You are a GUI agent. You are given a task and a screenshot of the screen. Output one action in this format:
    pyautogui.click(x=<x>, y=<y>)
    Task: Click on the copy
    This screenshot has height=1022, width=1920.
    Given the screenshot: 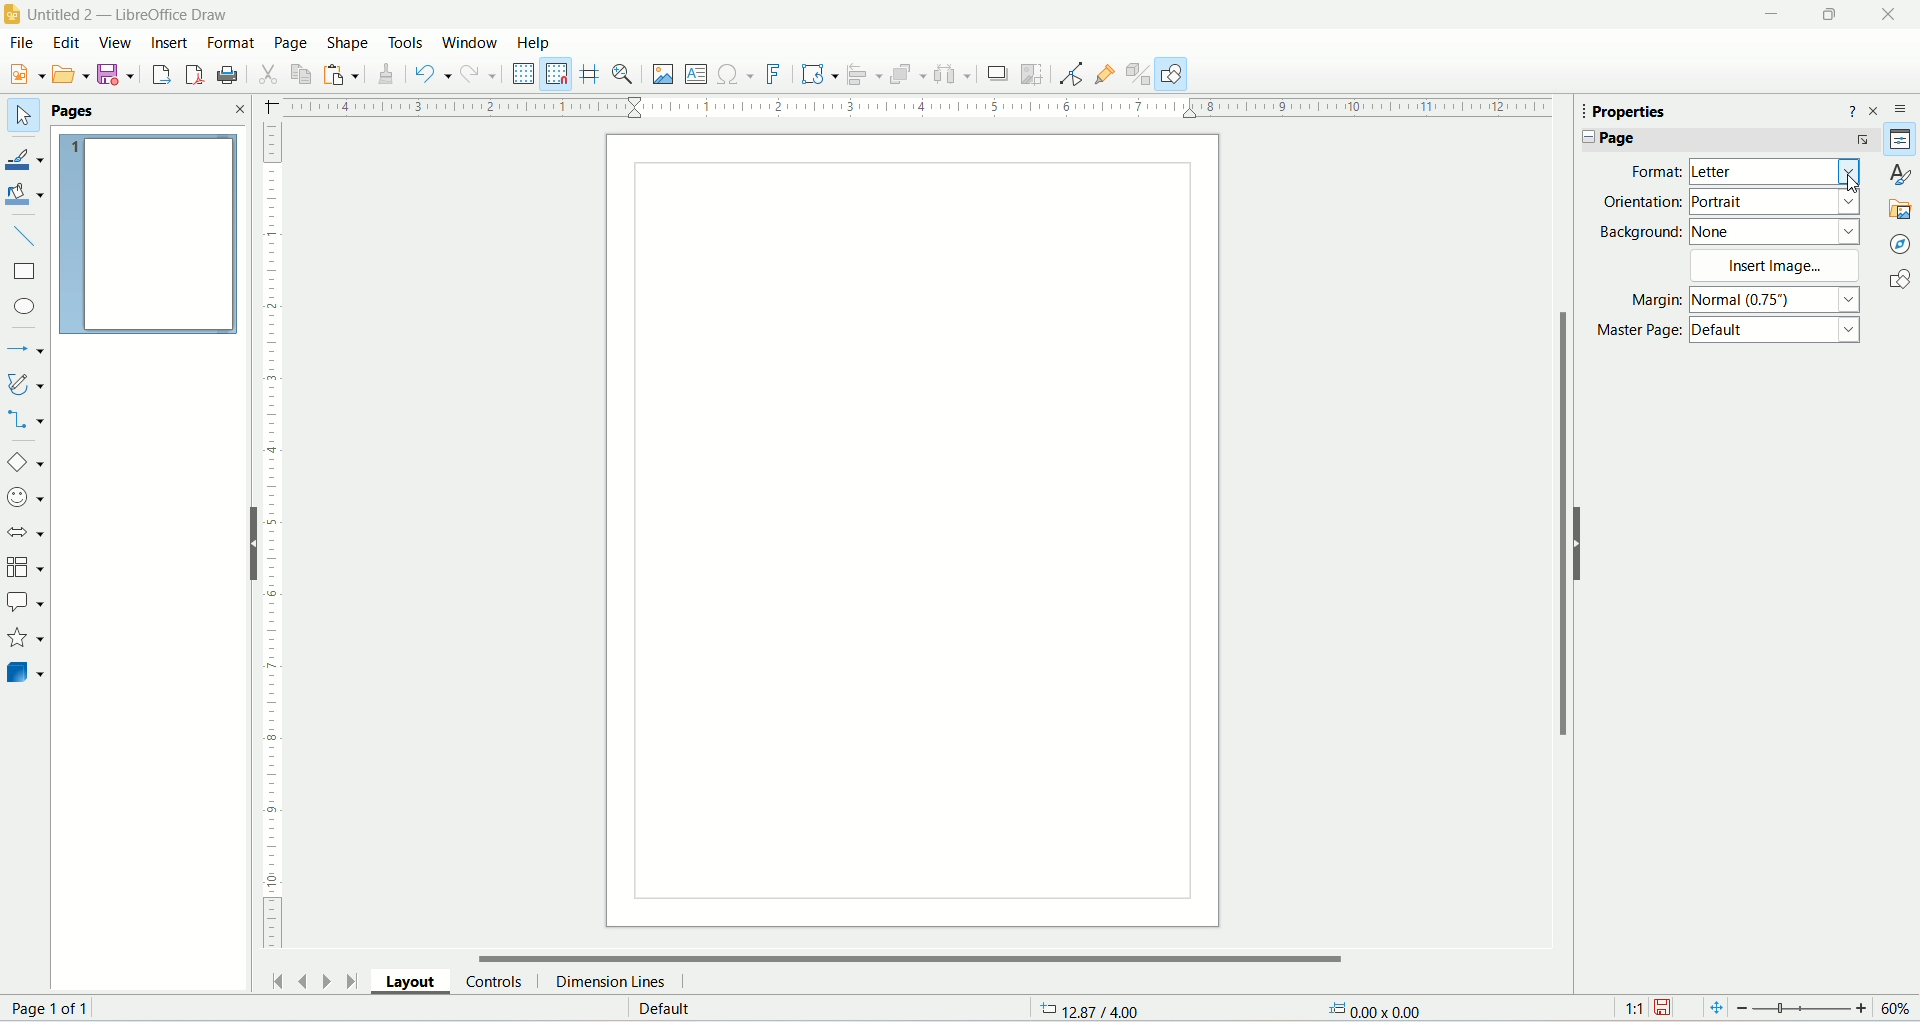 What is the action you would take?
    pyautogui.click(x=303, y=75)
    